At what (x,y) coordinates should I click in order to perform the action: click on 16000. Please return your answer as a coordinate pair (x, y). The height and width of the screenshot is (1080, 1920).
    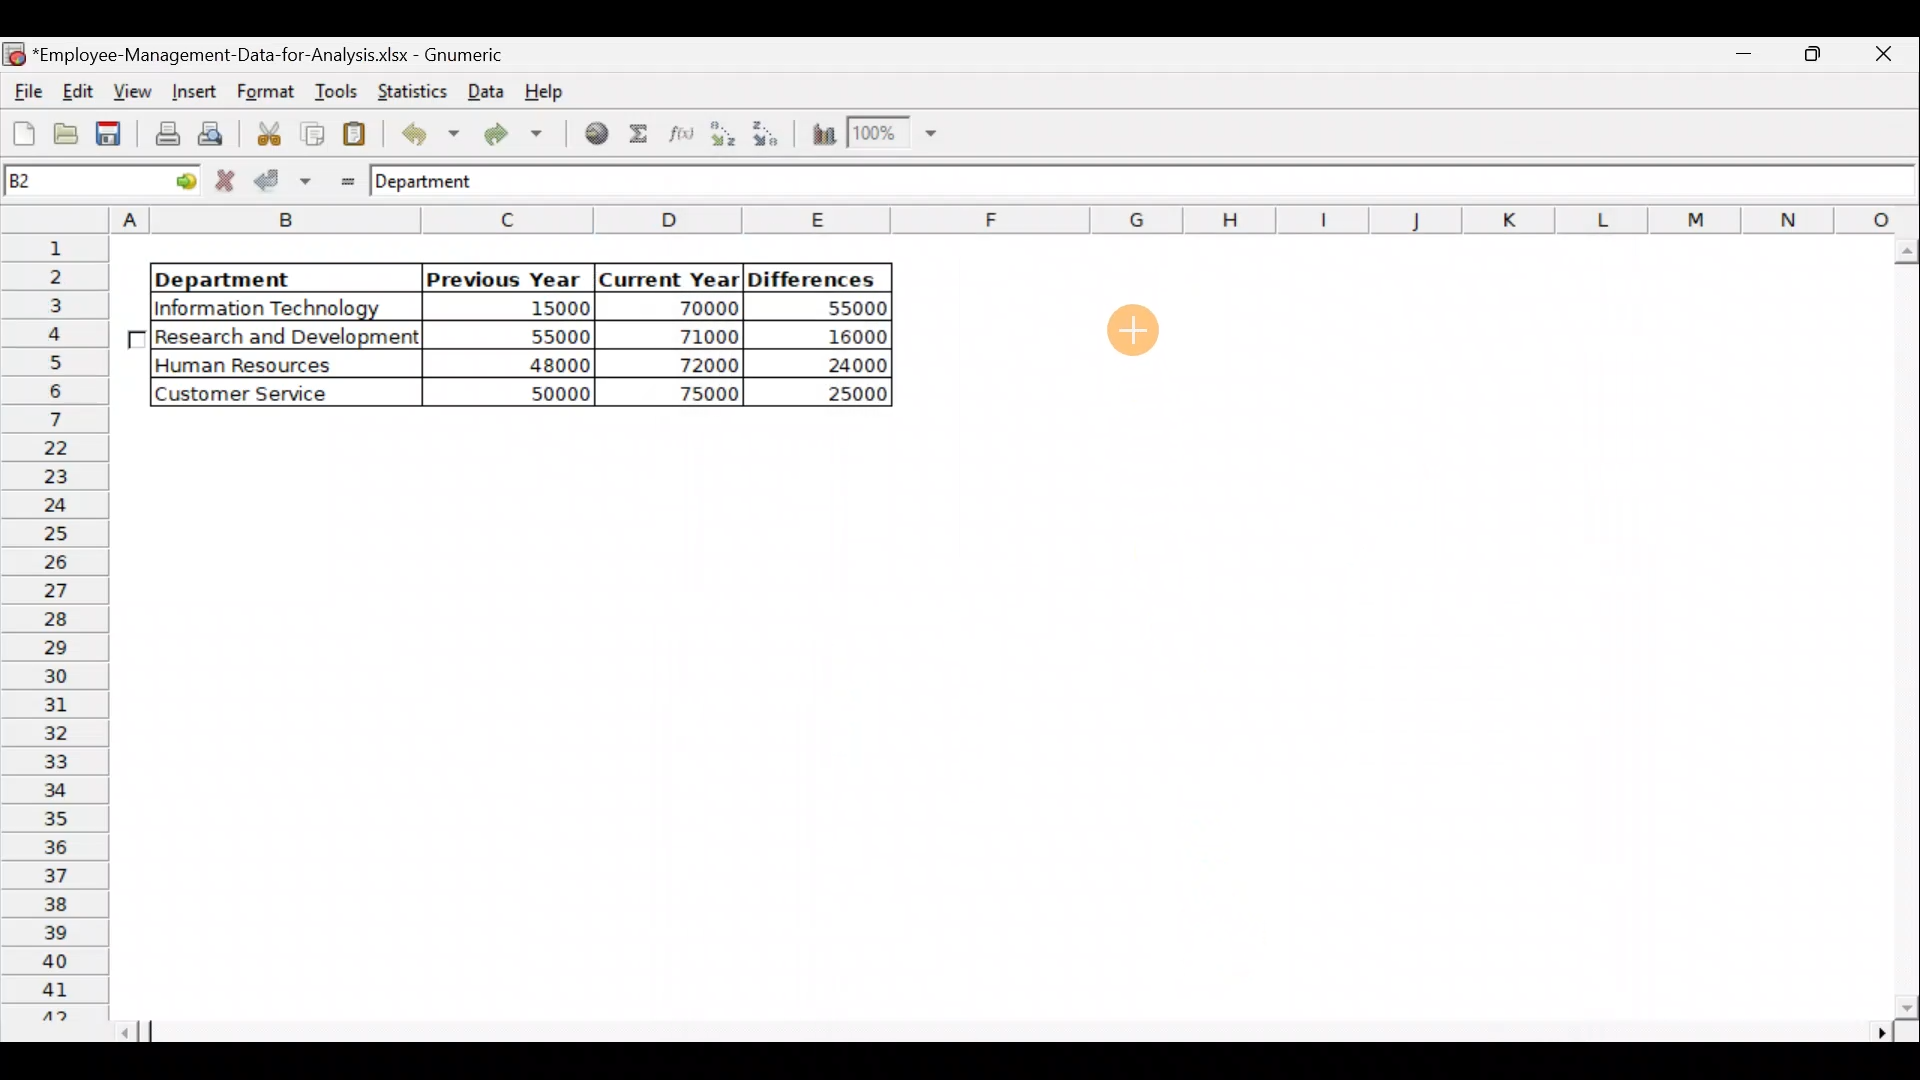
    Looking at the image, I should click on (841, 337).